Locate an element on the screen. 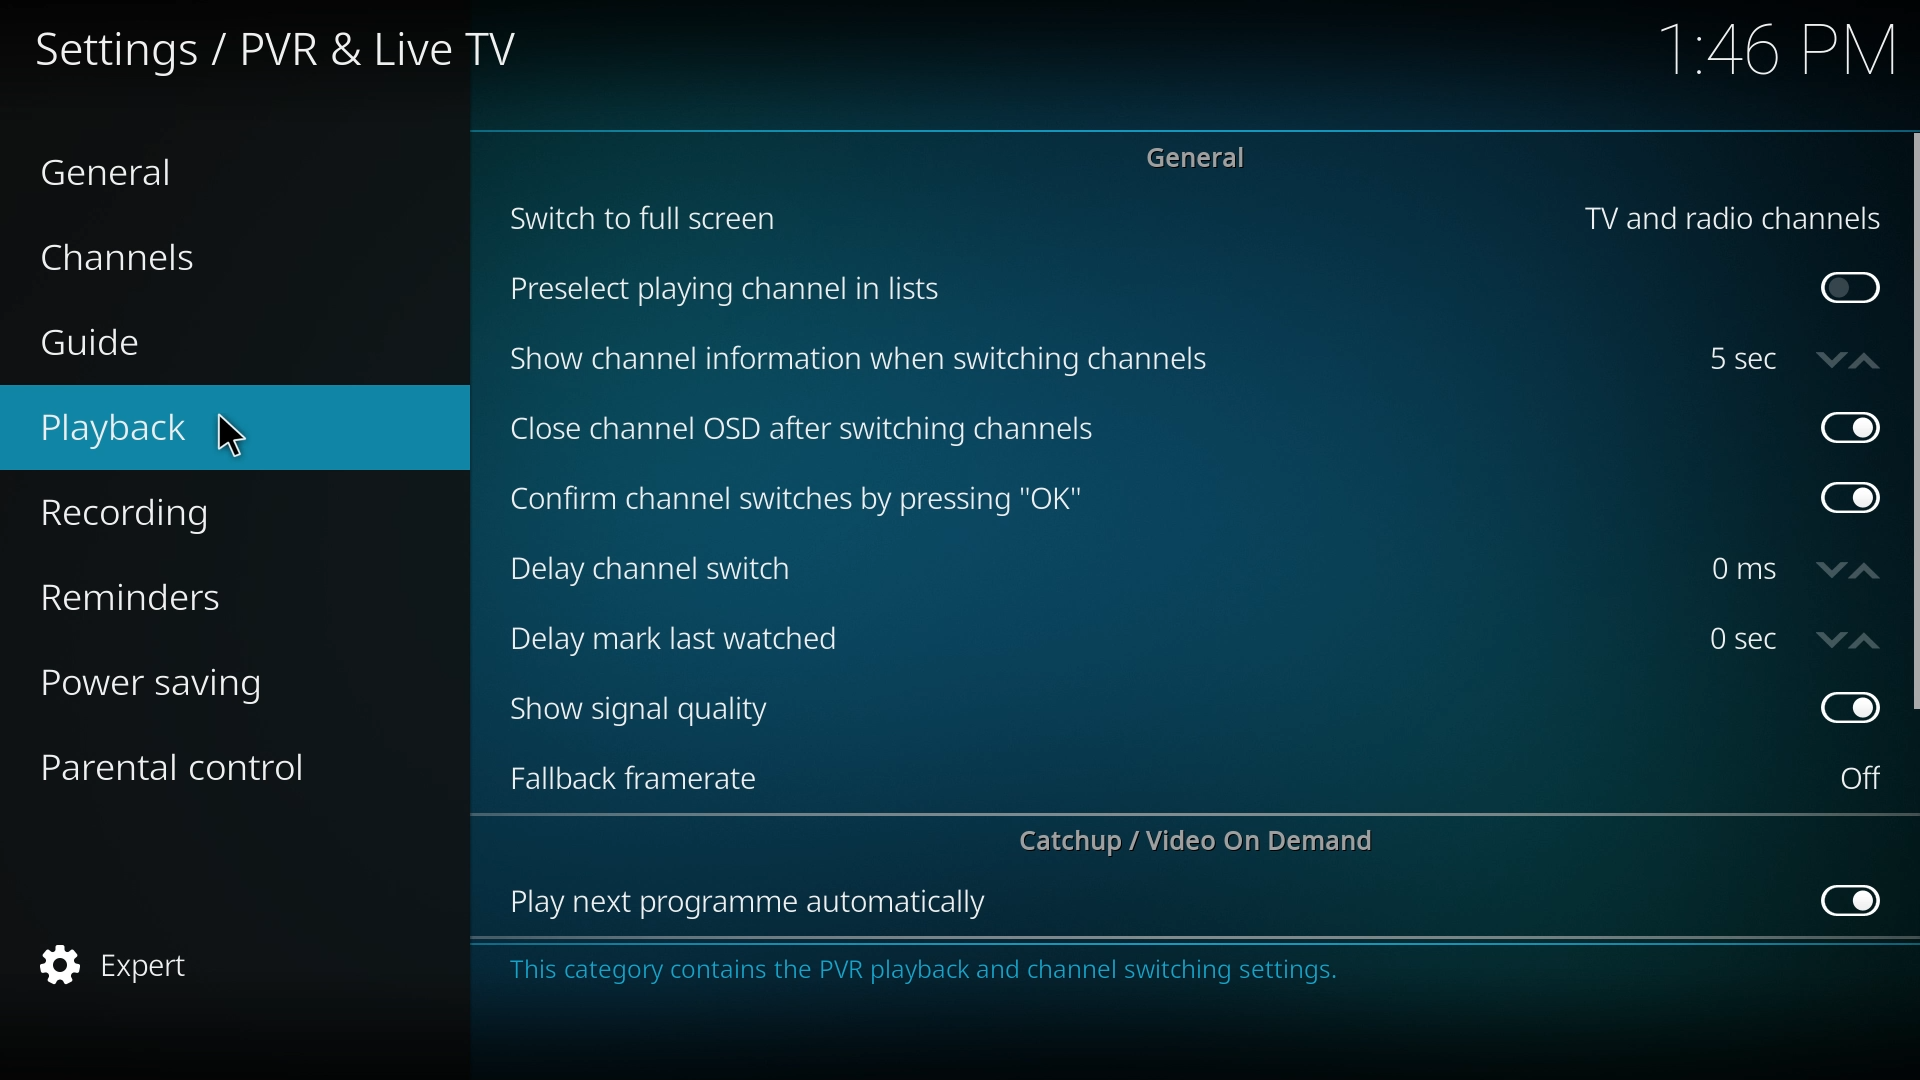 The image size is (1920, 1080). guide is located at coordinates (164, 345).